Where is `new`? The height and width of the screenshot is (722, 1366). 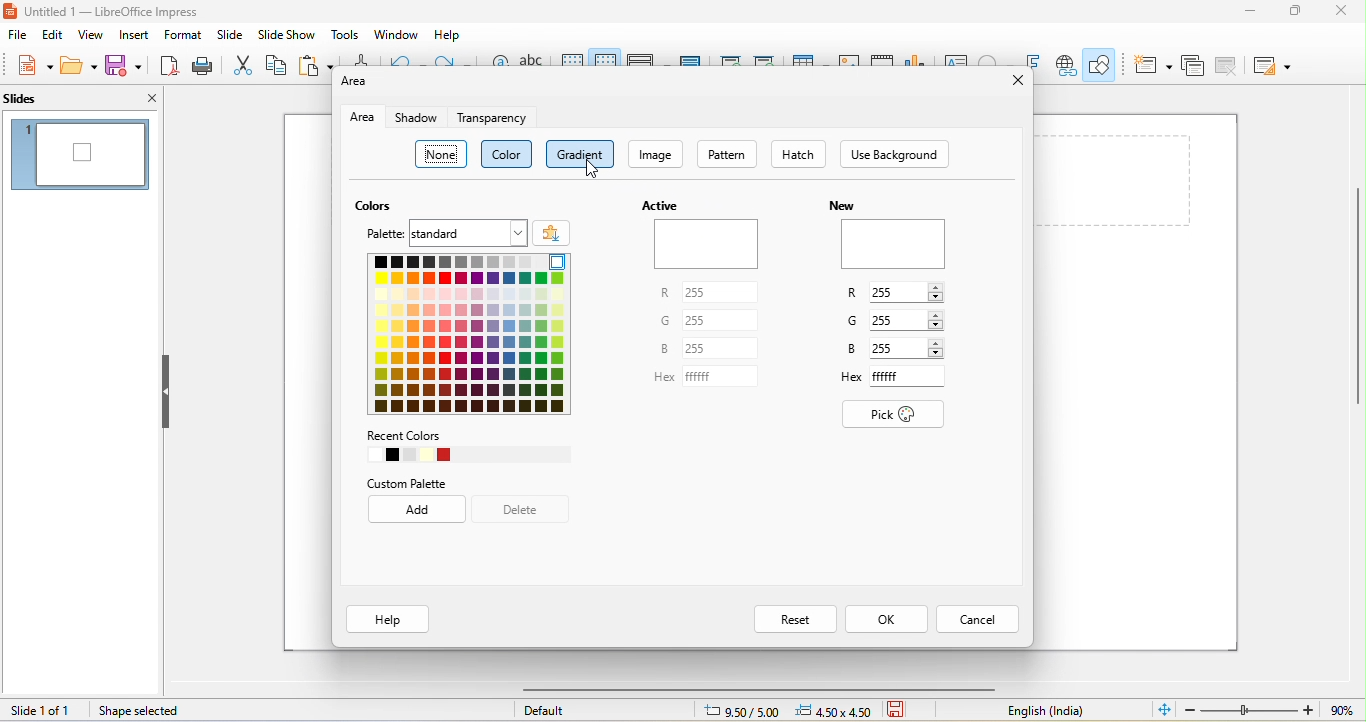 new is located at coordinates (842, 204).